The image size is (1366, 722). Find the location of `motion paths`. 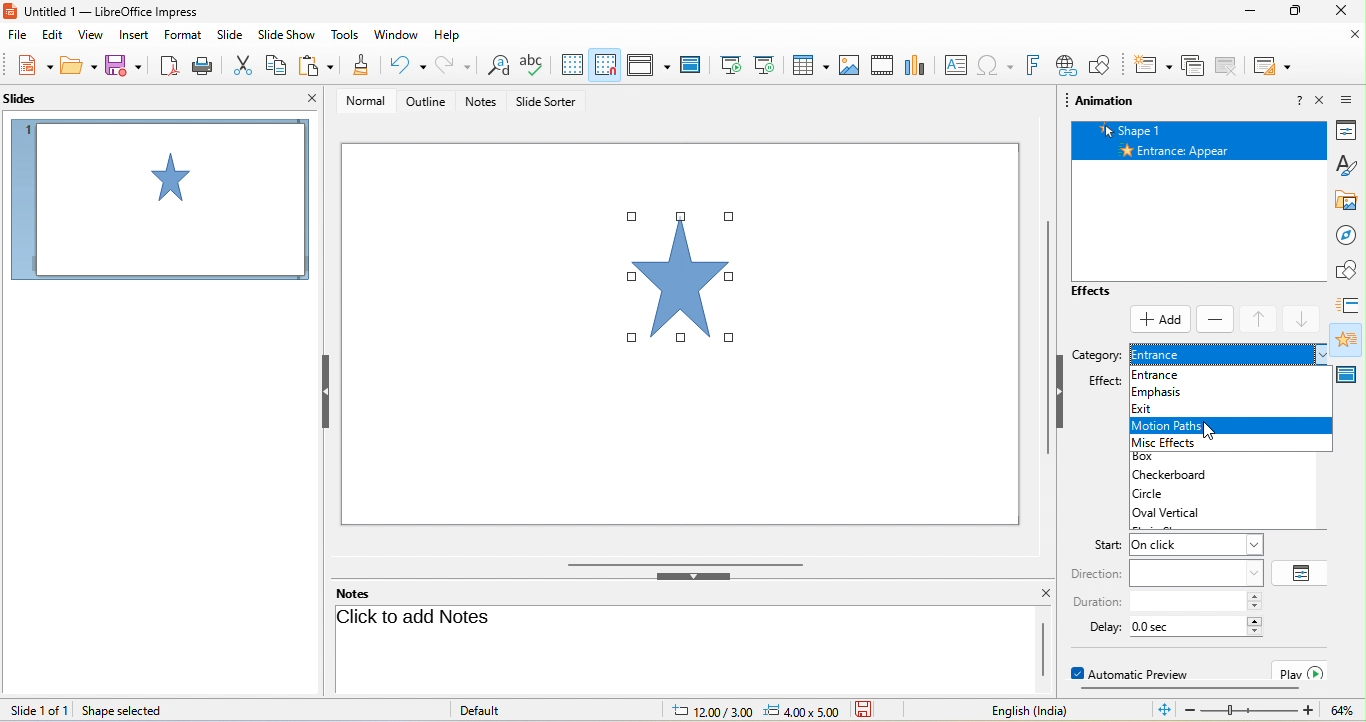

motion paths is located at coordinates (1231, 425).